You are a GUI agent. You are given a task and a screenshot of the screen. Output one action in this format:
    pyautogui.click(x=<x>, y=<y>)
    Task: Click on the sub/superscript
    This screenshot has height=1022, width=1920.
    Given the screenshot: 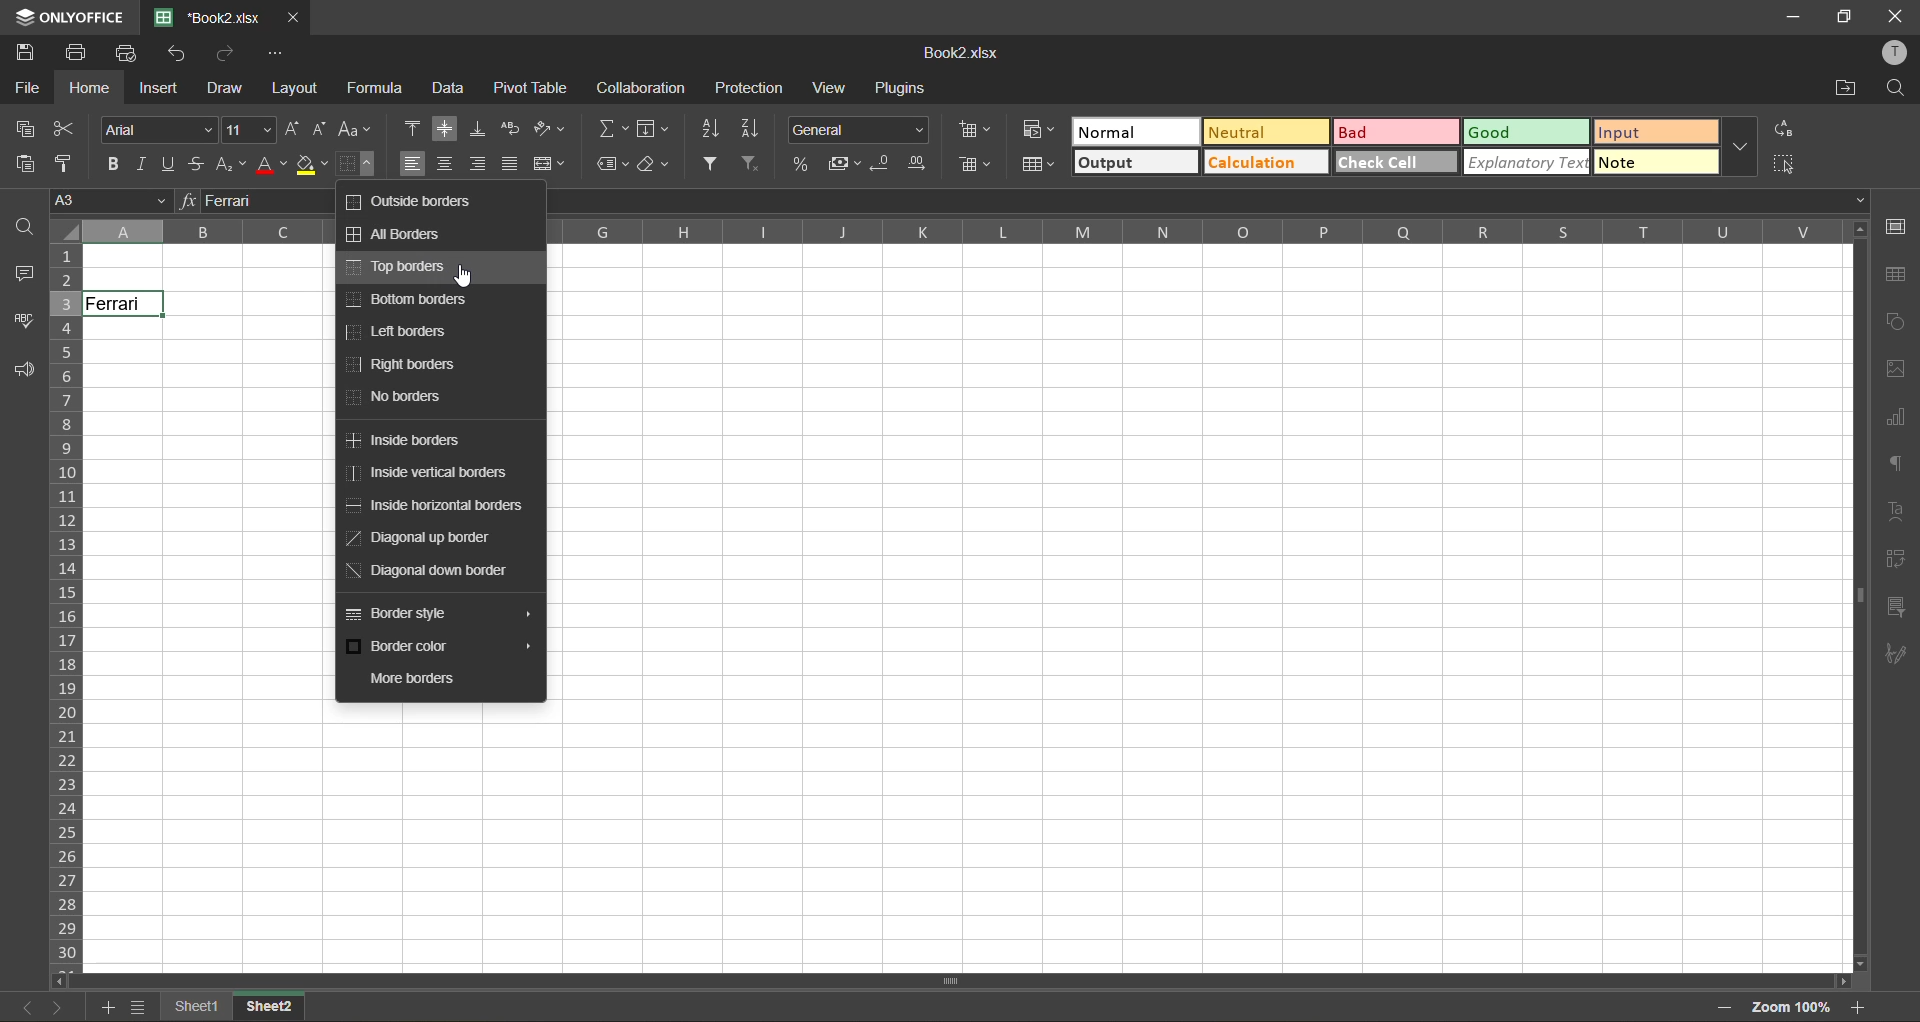 What is the action you would take?
    pyautogui.click(x=228, y=168)
    